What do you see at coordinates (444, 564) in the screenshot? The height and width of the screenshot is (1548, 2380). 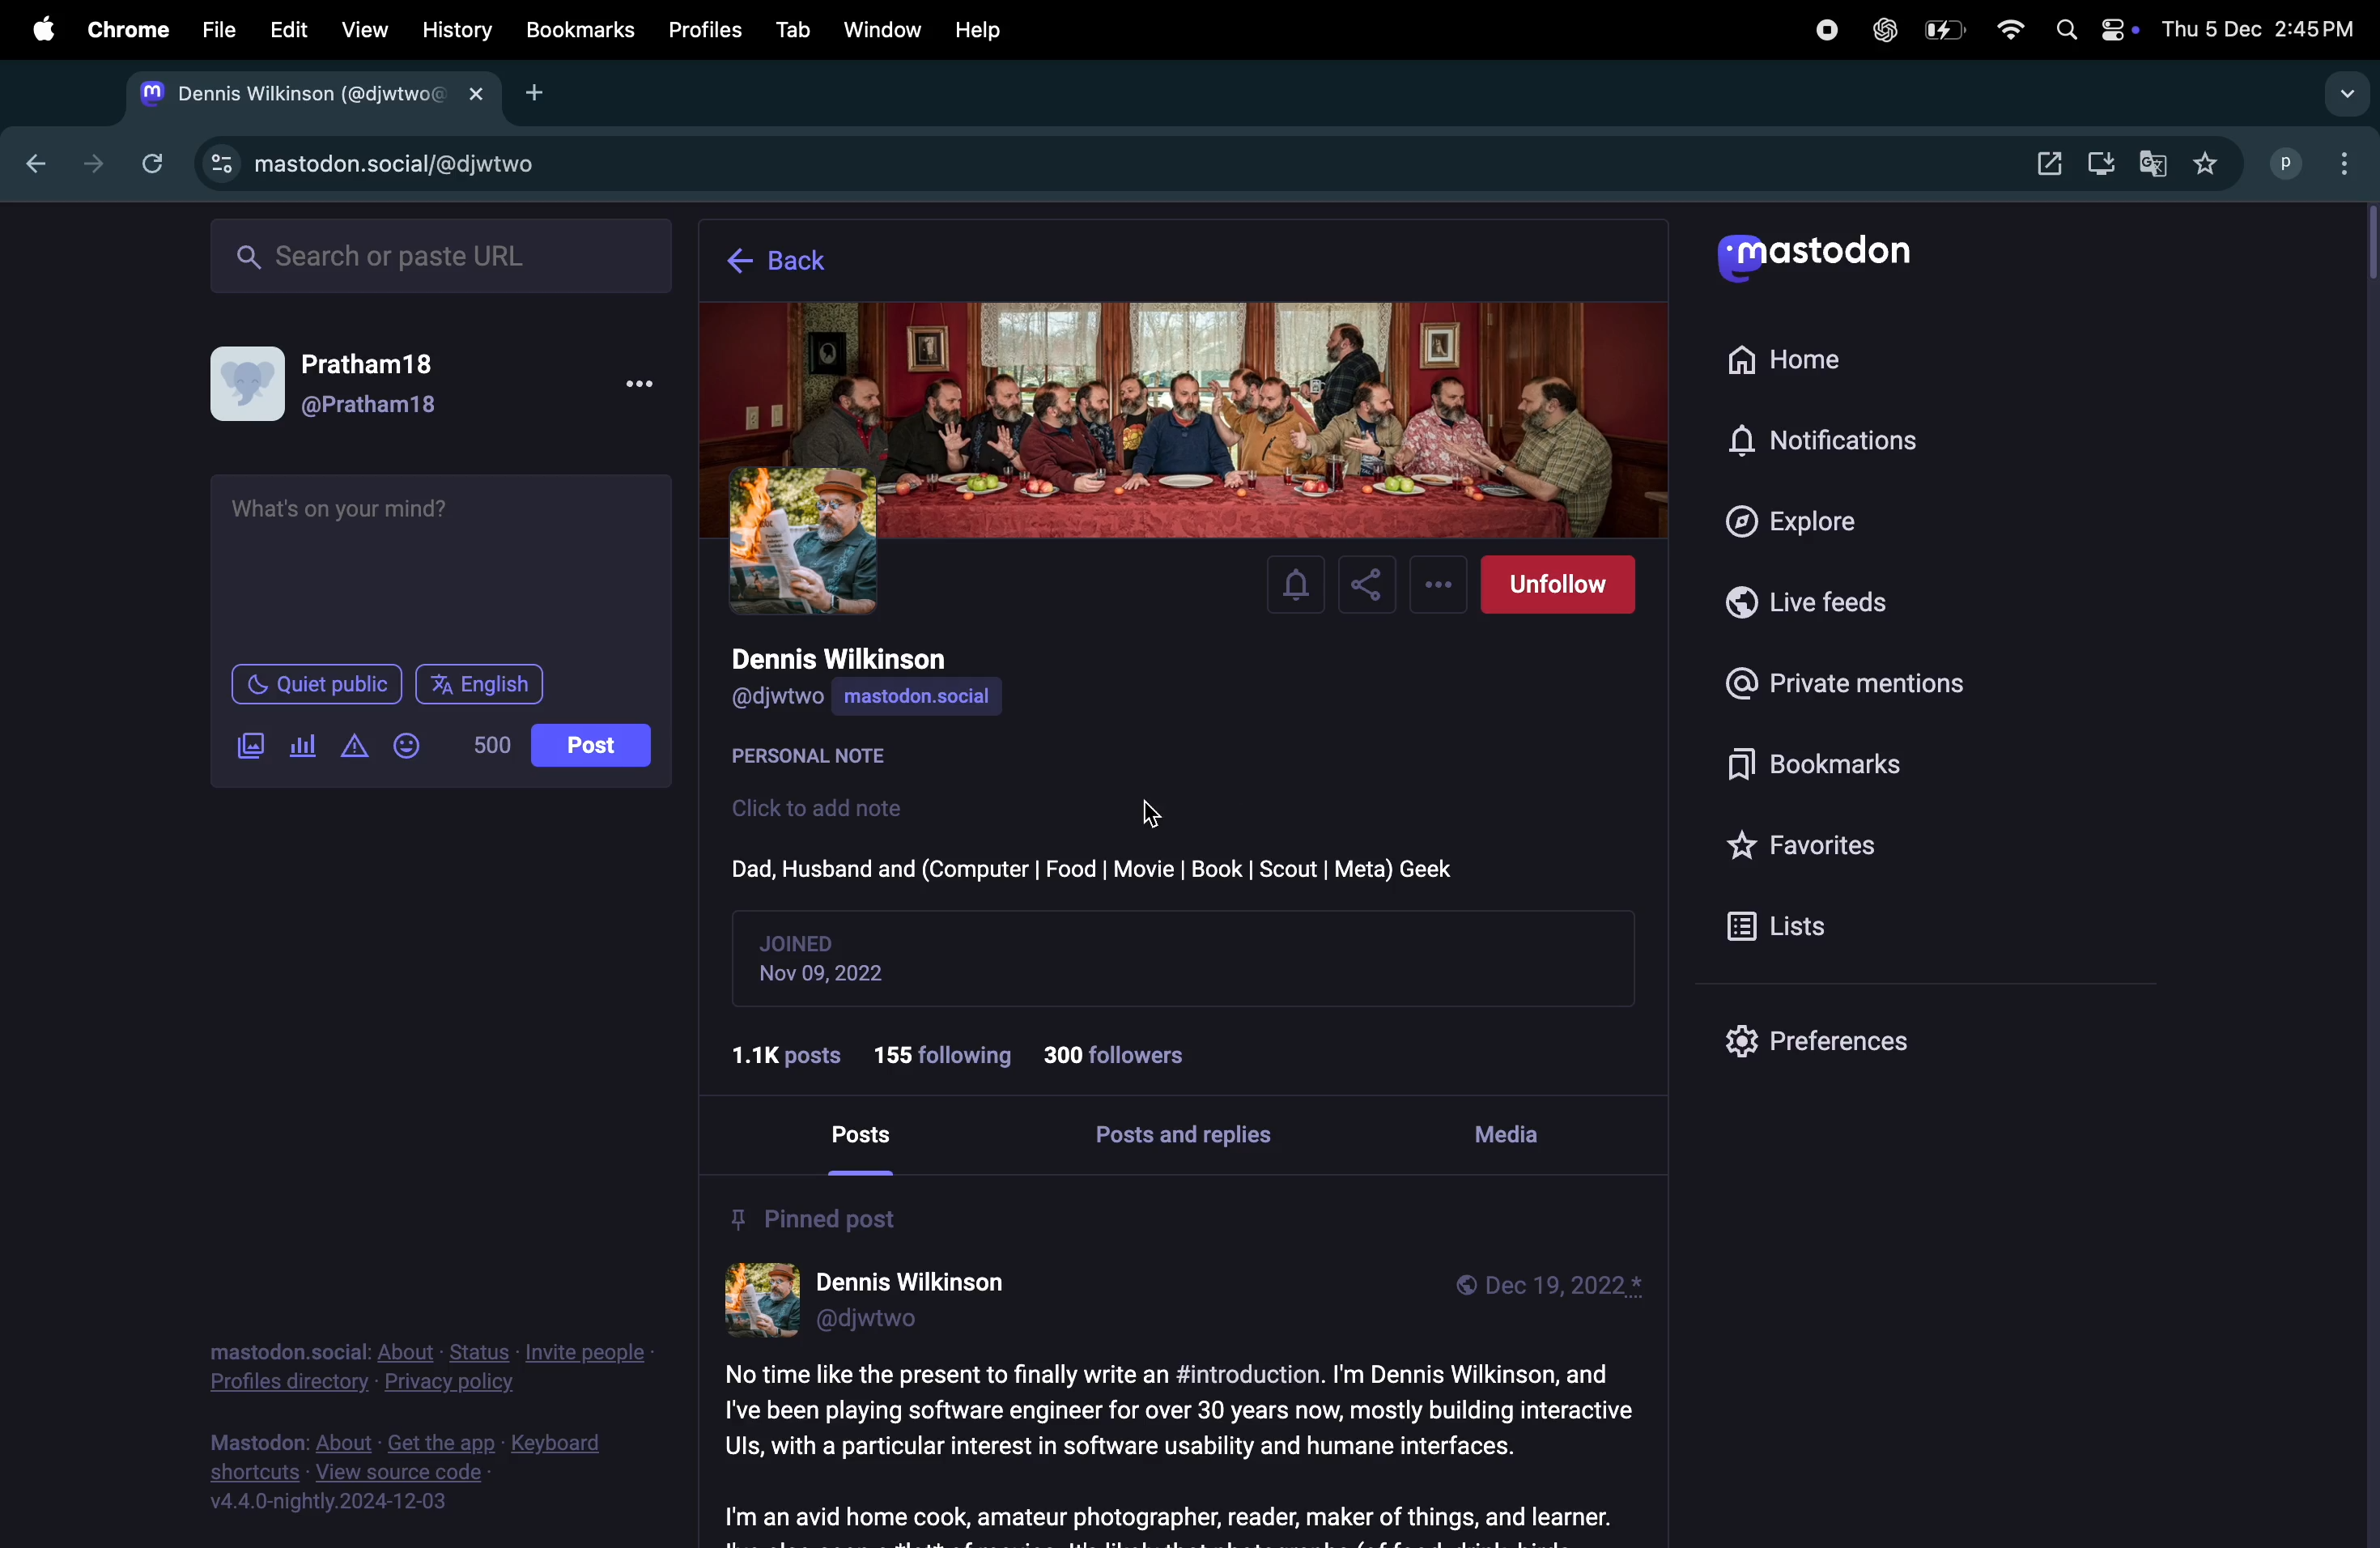 I see `textbox` at bounding box center [444, 564].